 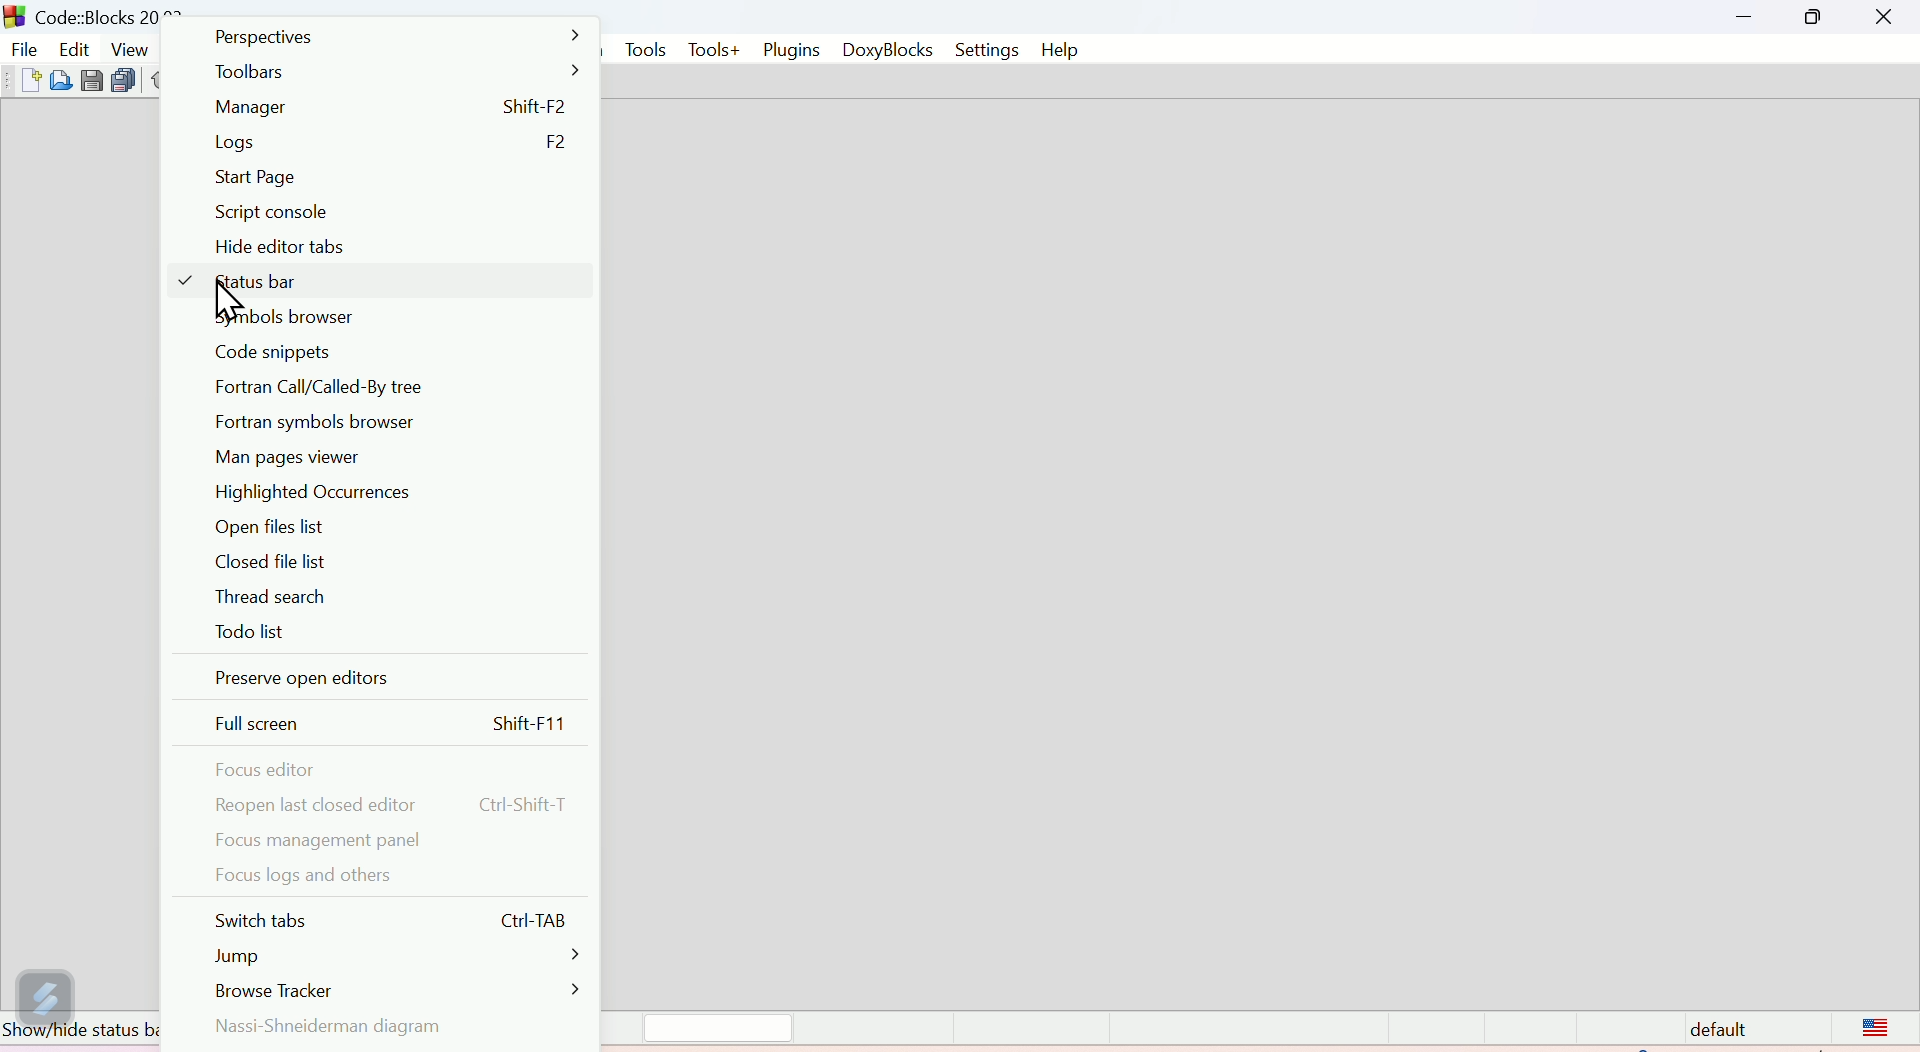 I want to click on Open files list, so click(x=272, y=529).